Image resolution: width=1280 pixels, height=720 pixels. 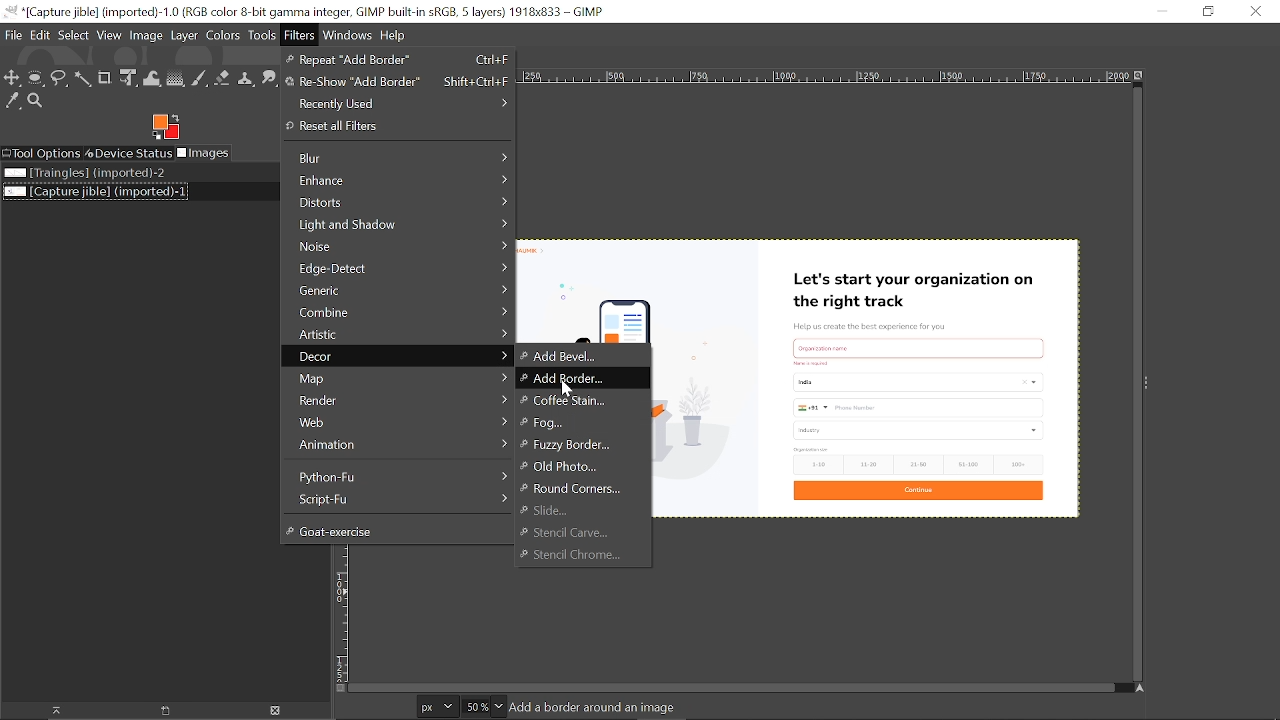 I want to click on Decor, so click(x=398, y=357).